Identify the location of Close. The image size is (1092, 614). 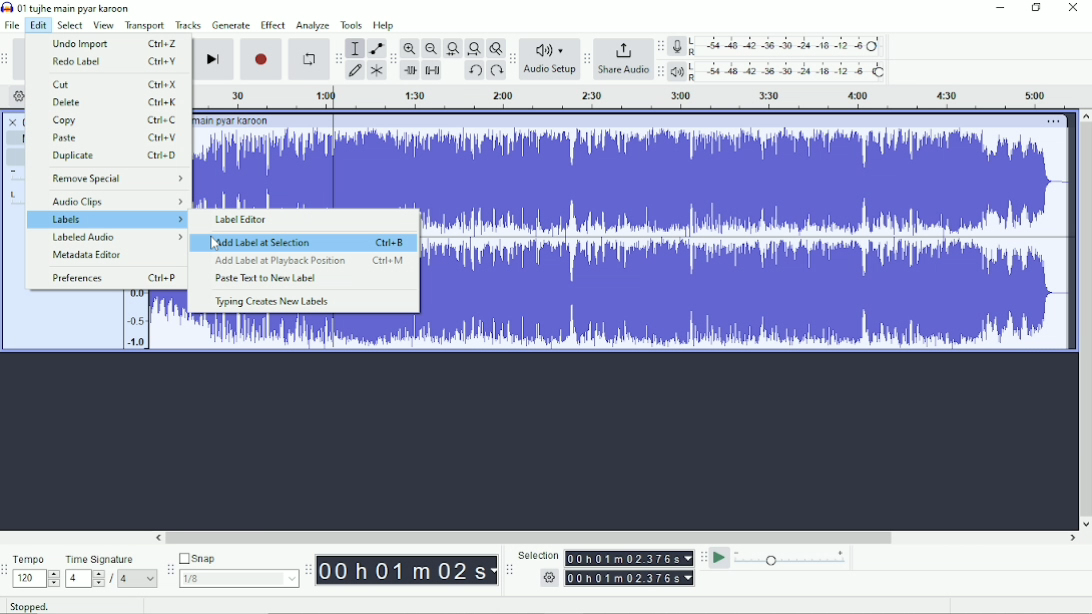
(1072, 10).